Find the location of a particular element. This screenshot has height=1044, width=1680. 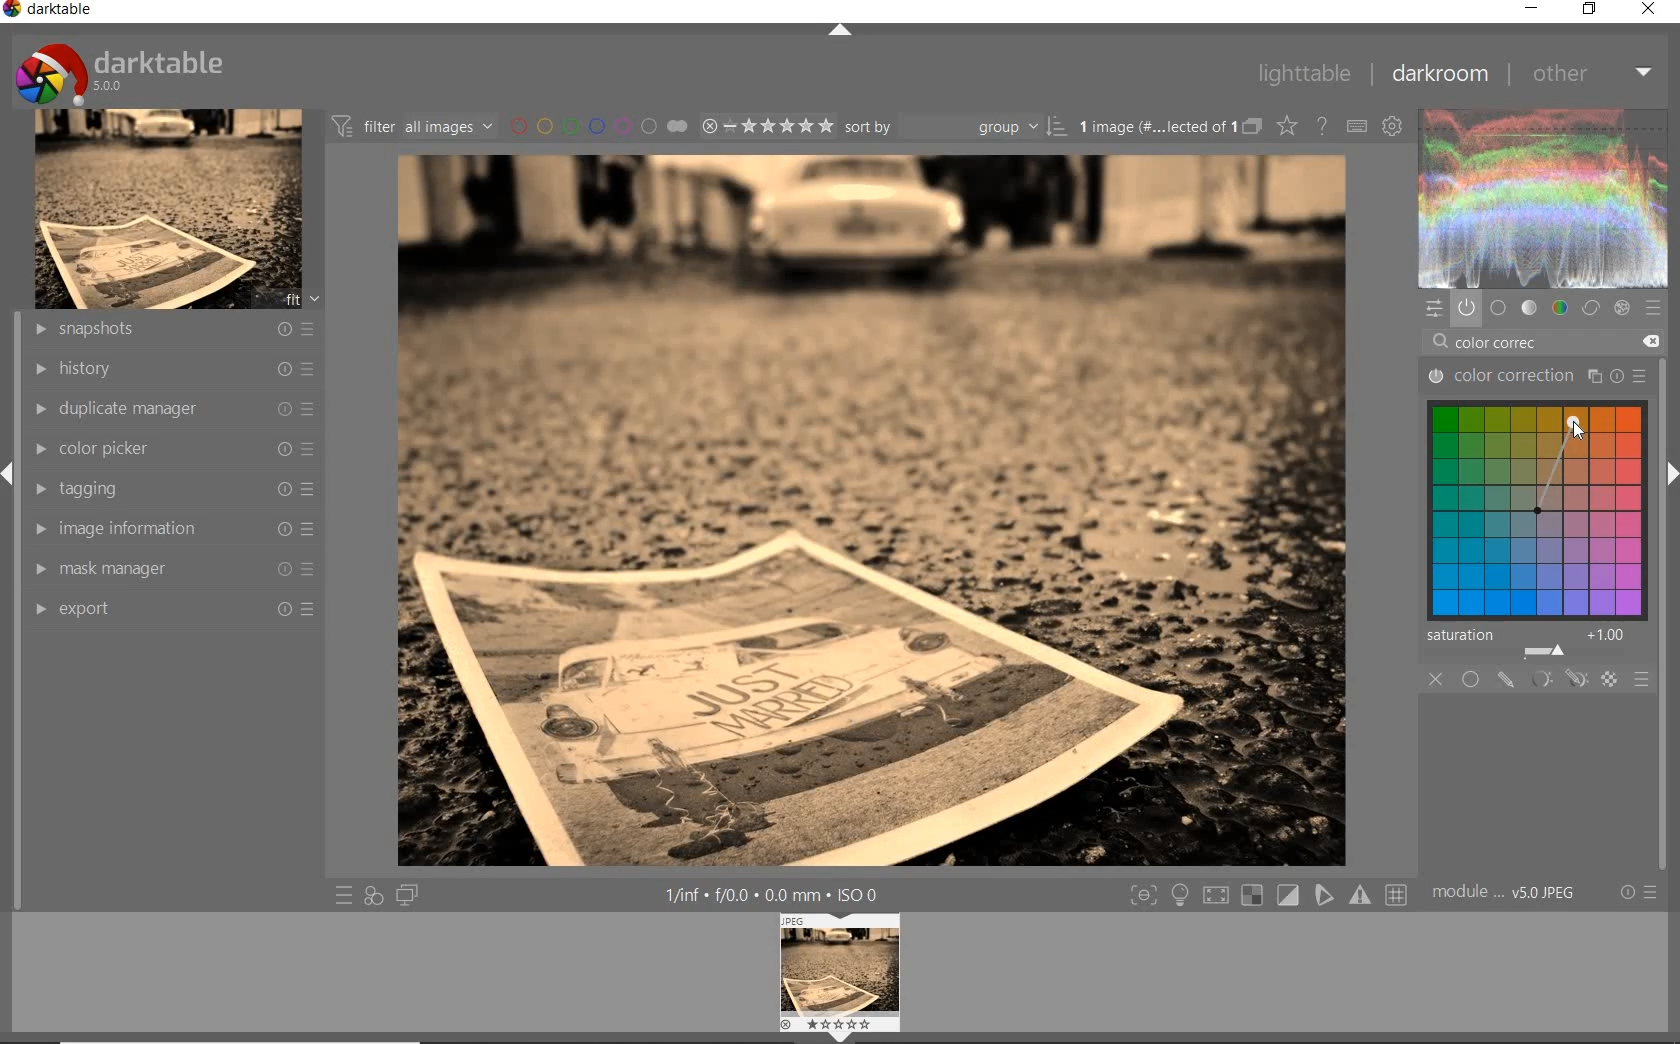

saturation is located at coordinates (1532, 643).